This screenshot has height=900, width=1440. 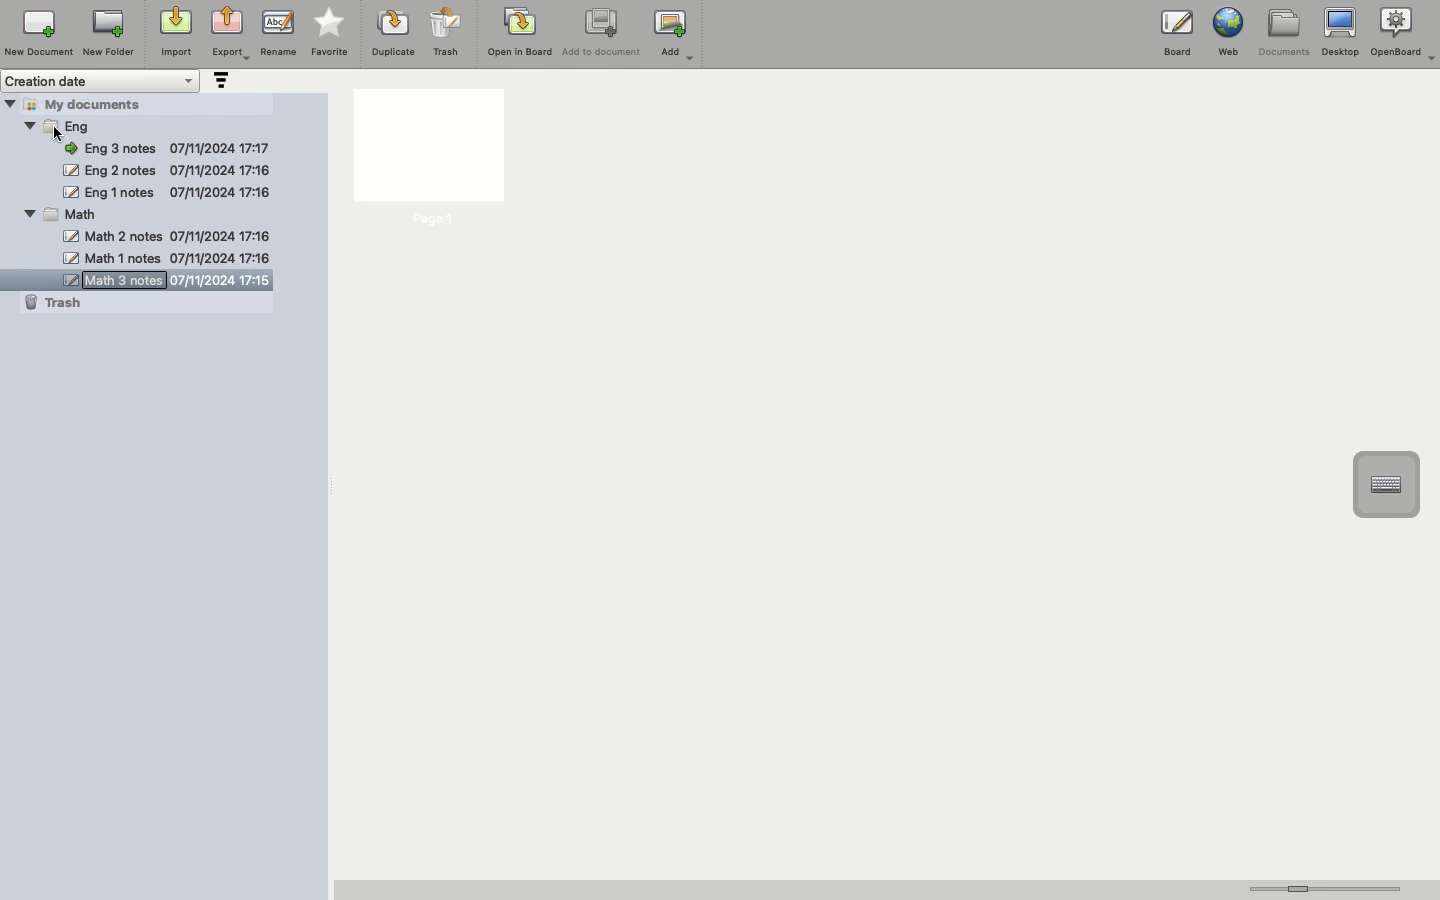 I want to click on New document, so click(x=39, y=33).